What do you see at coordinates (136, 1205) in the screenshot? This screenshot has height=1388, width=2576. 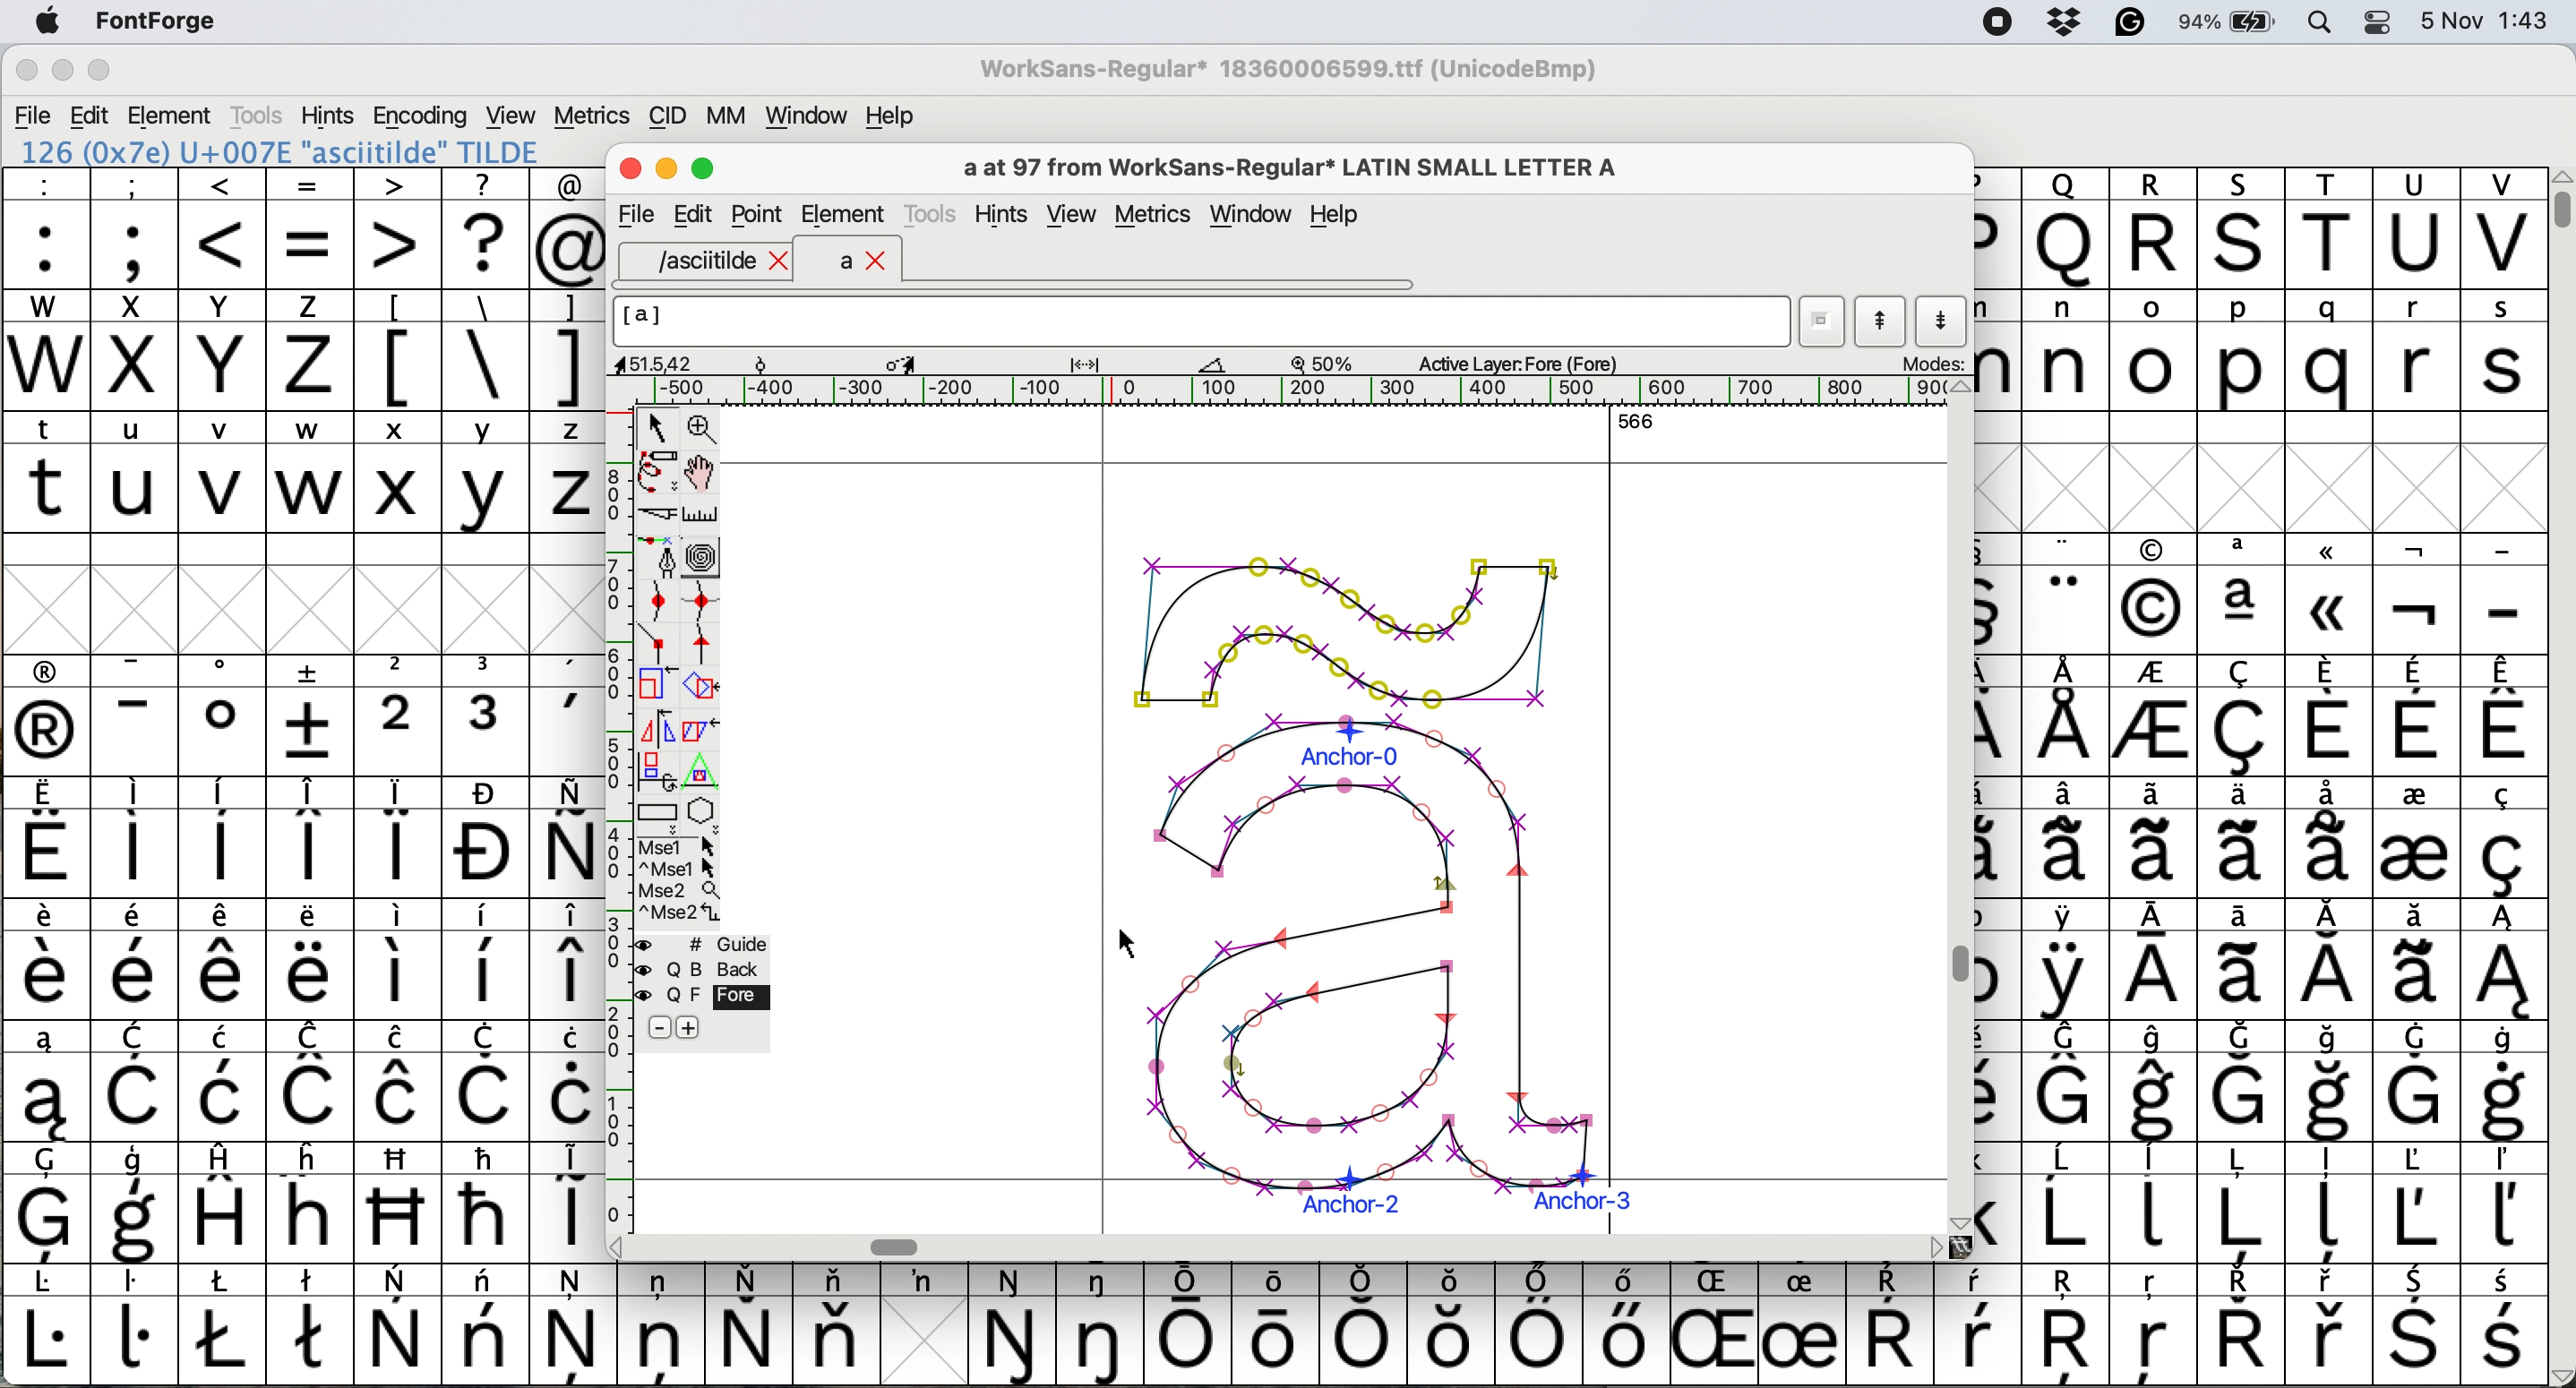 I see `symbol` at bounding box center [136, 1205].